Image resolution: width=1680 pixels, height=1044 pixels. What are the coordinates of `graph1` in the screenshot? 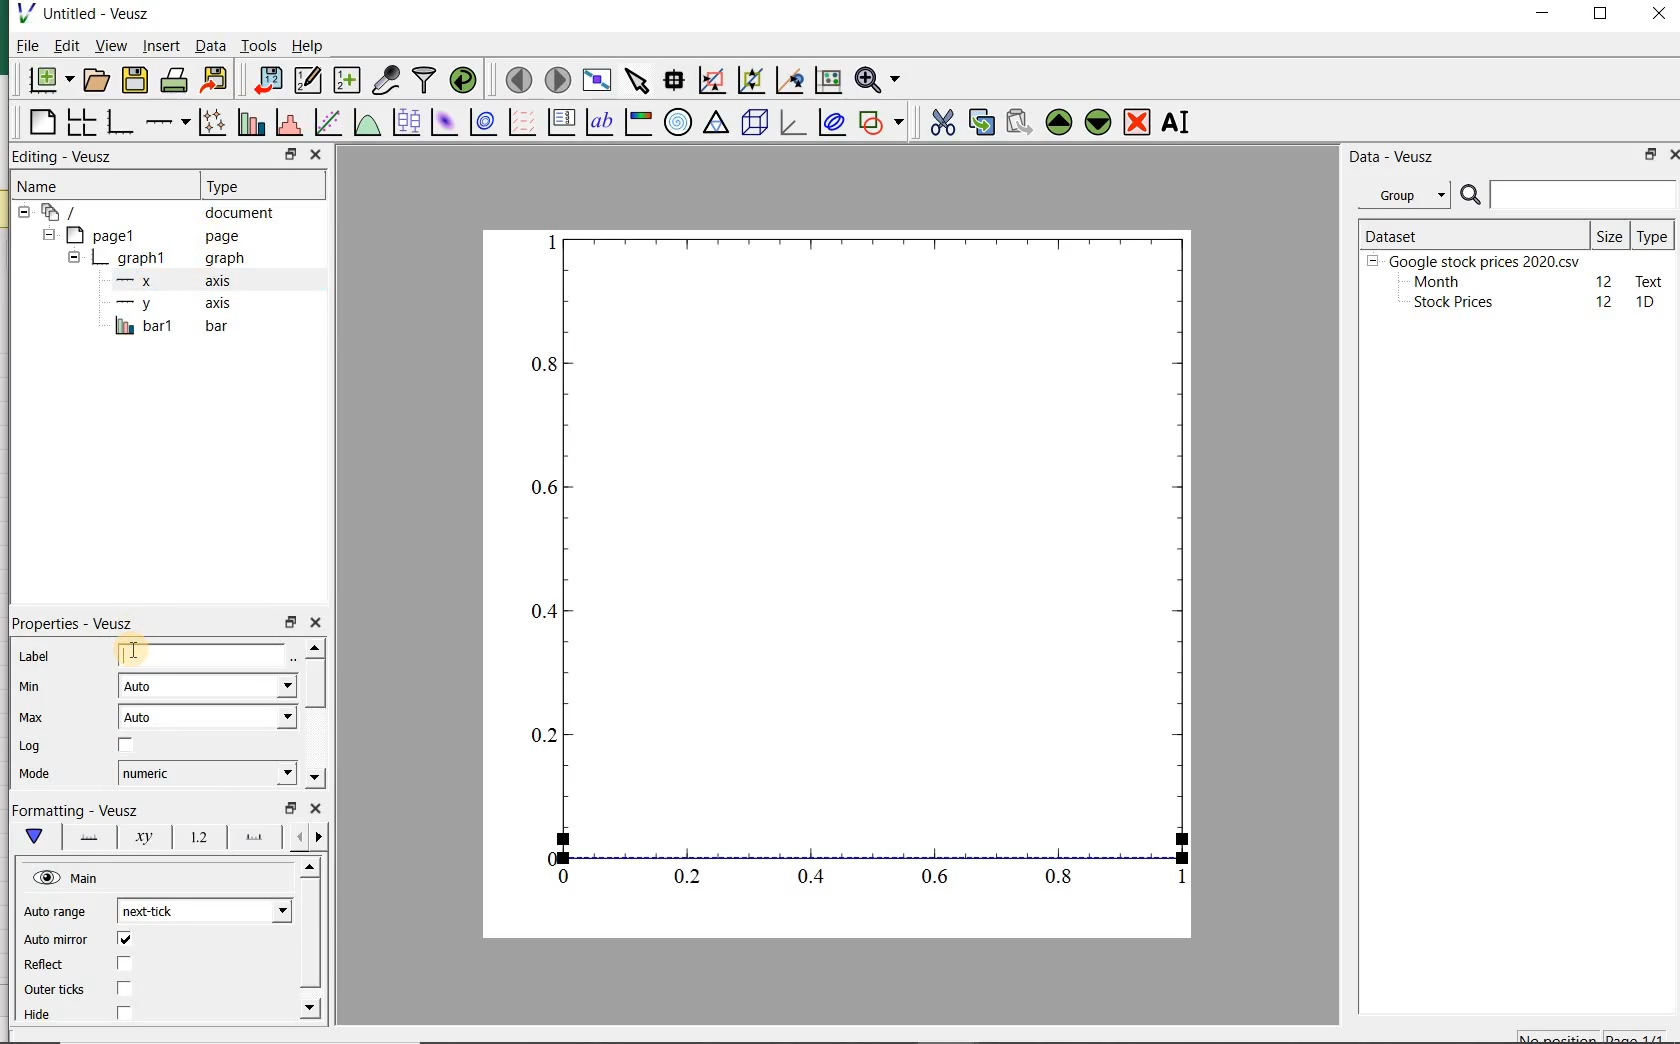 It's located at (153, 260).